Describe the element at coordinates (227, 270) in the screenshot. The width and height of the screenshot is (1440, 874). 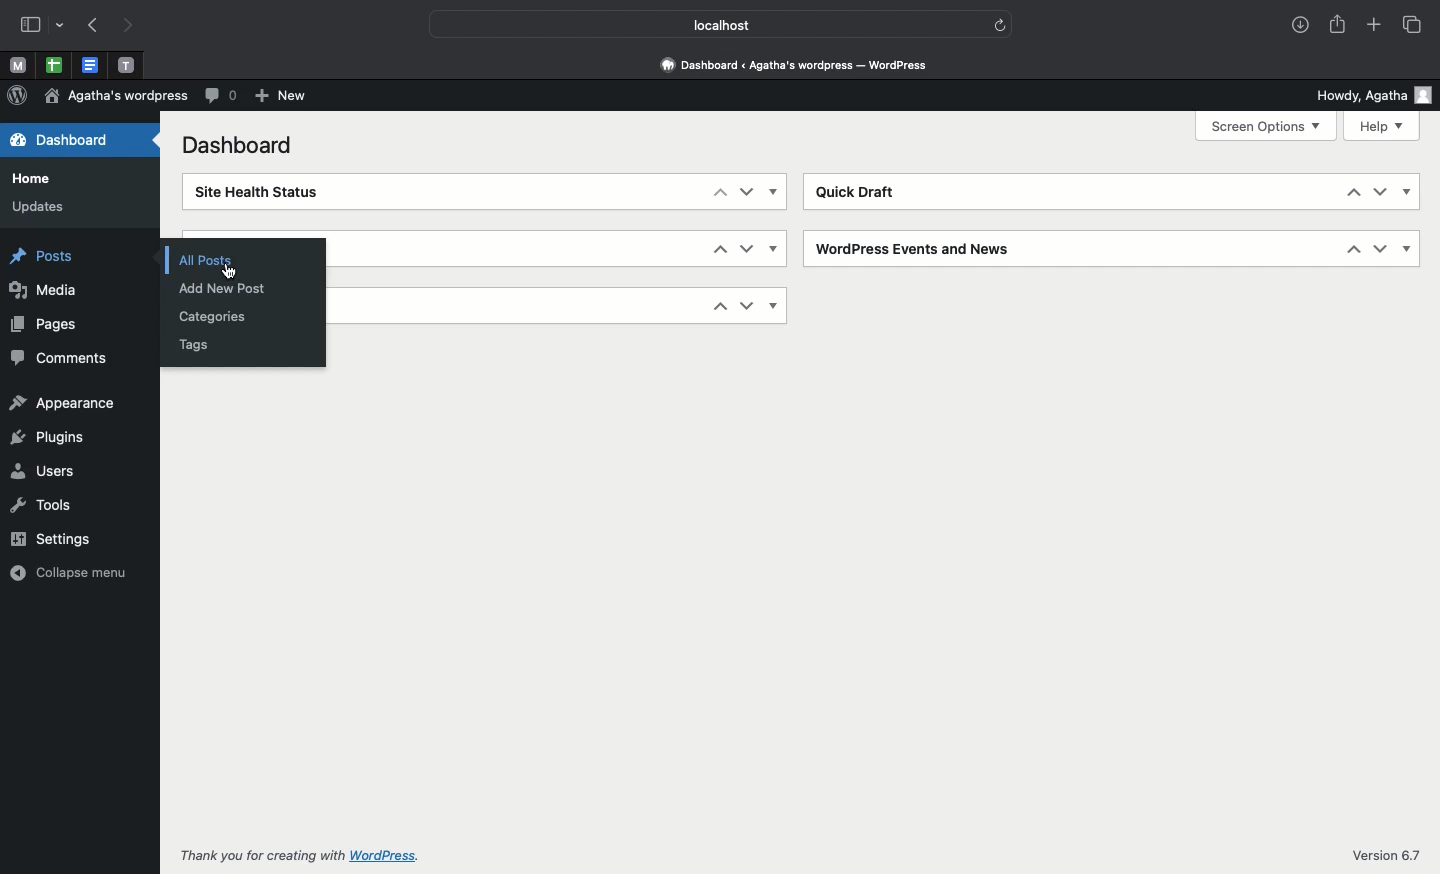
I see `click` at that location.